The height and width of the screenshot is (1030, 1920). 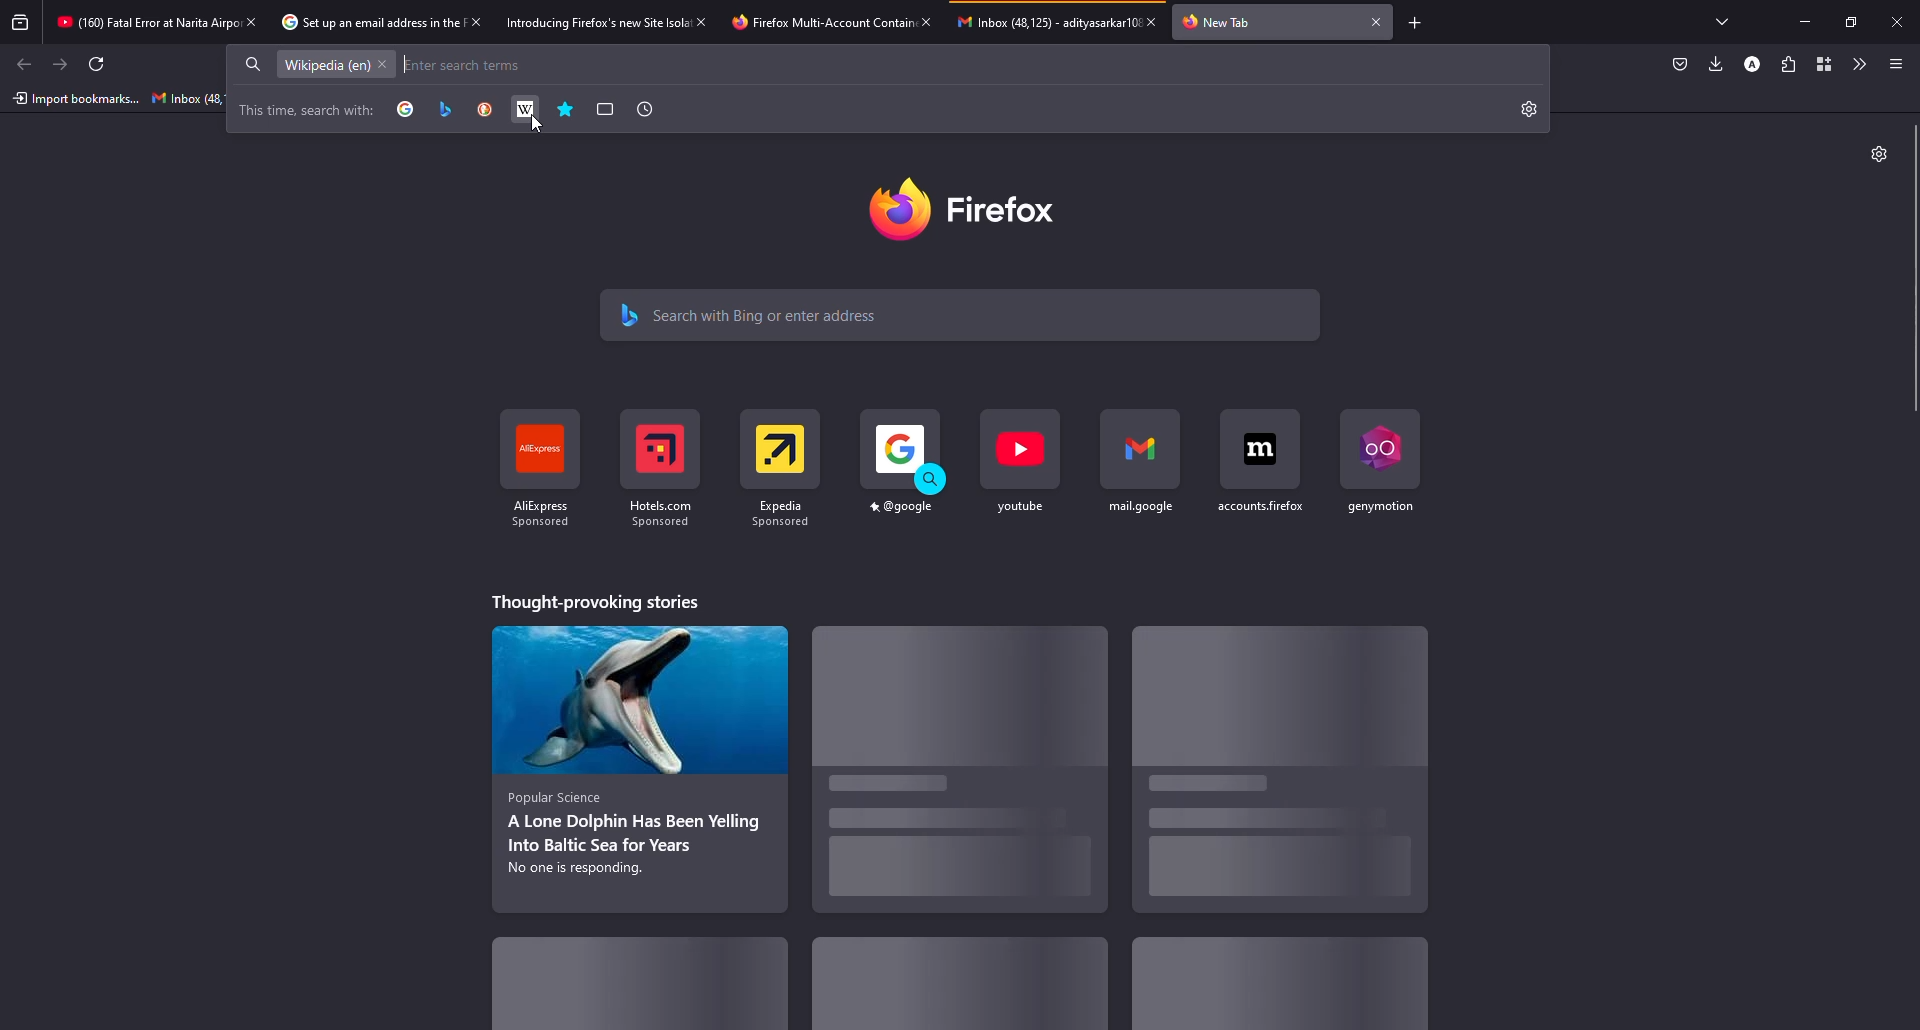 I want to click on stories, so click(x=637, y=767).